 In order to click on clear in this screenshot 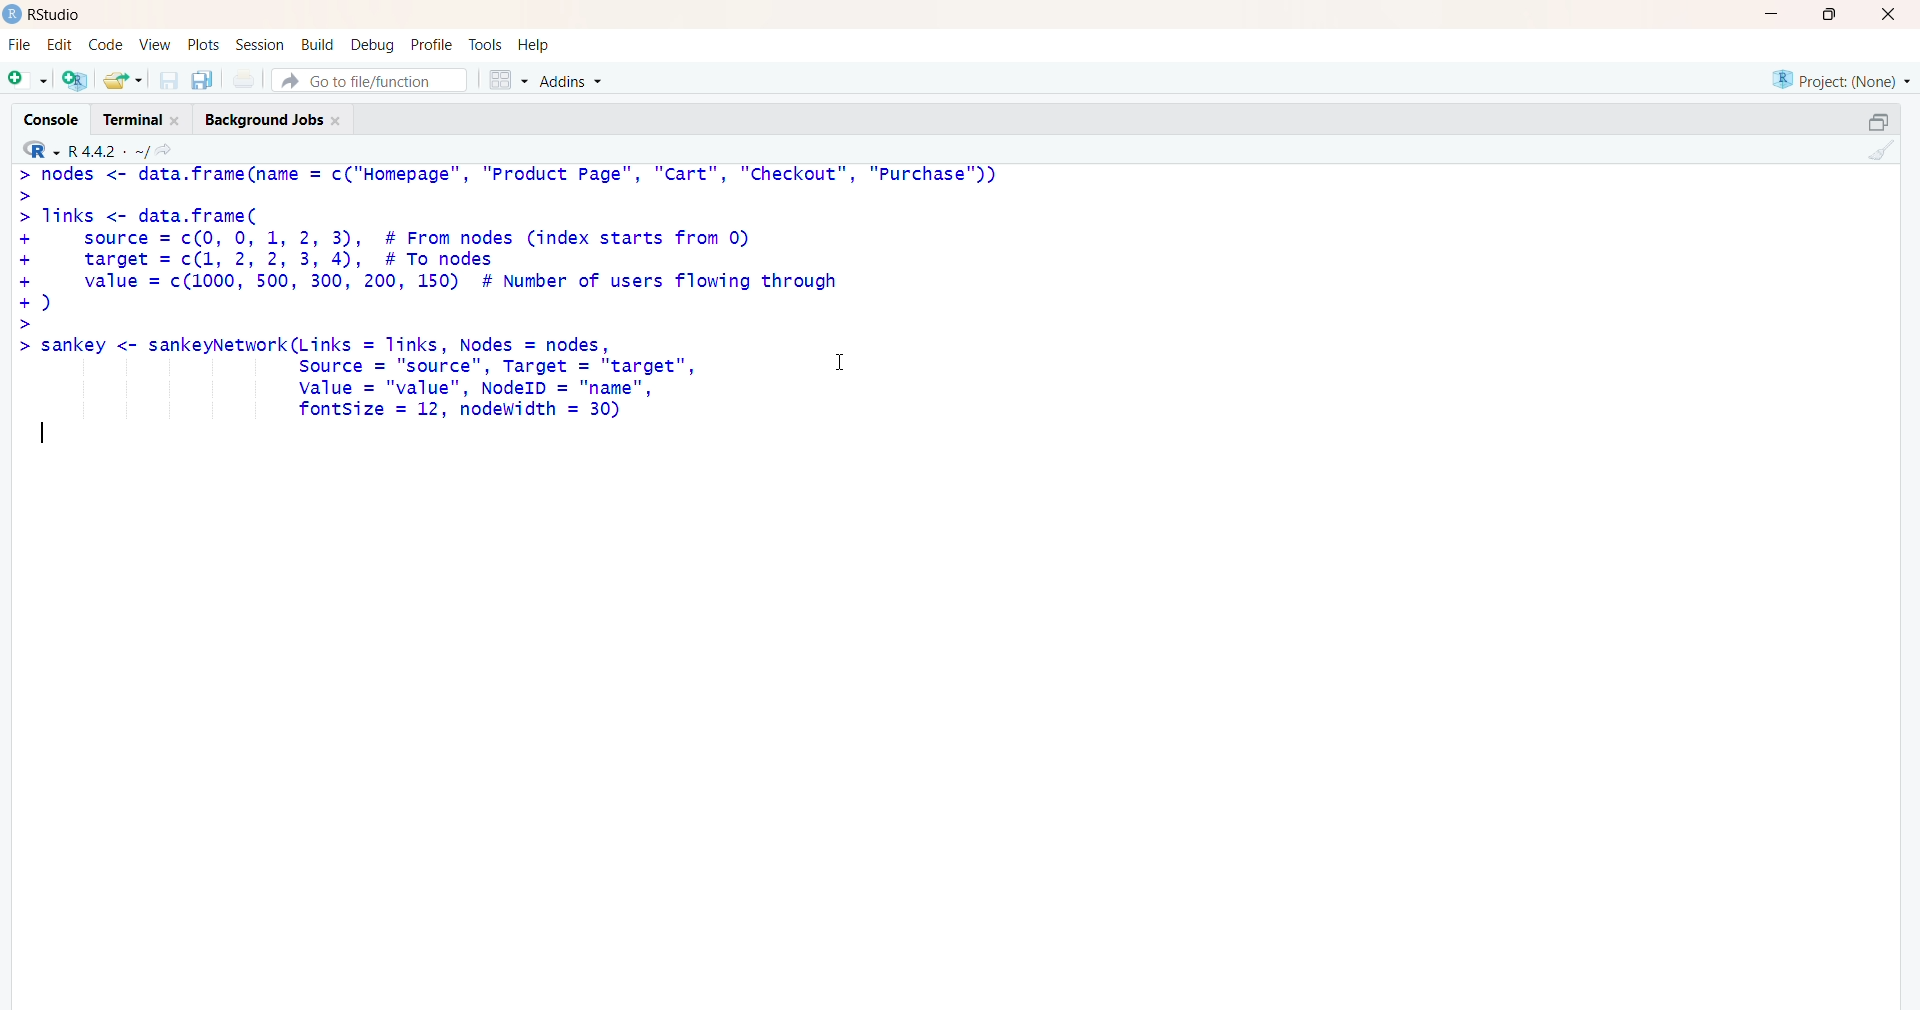, I will do `click(1887, 154)`.